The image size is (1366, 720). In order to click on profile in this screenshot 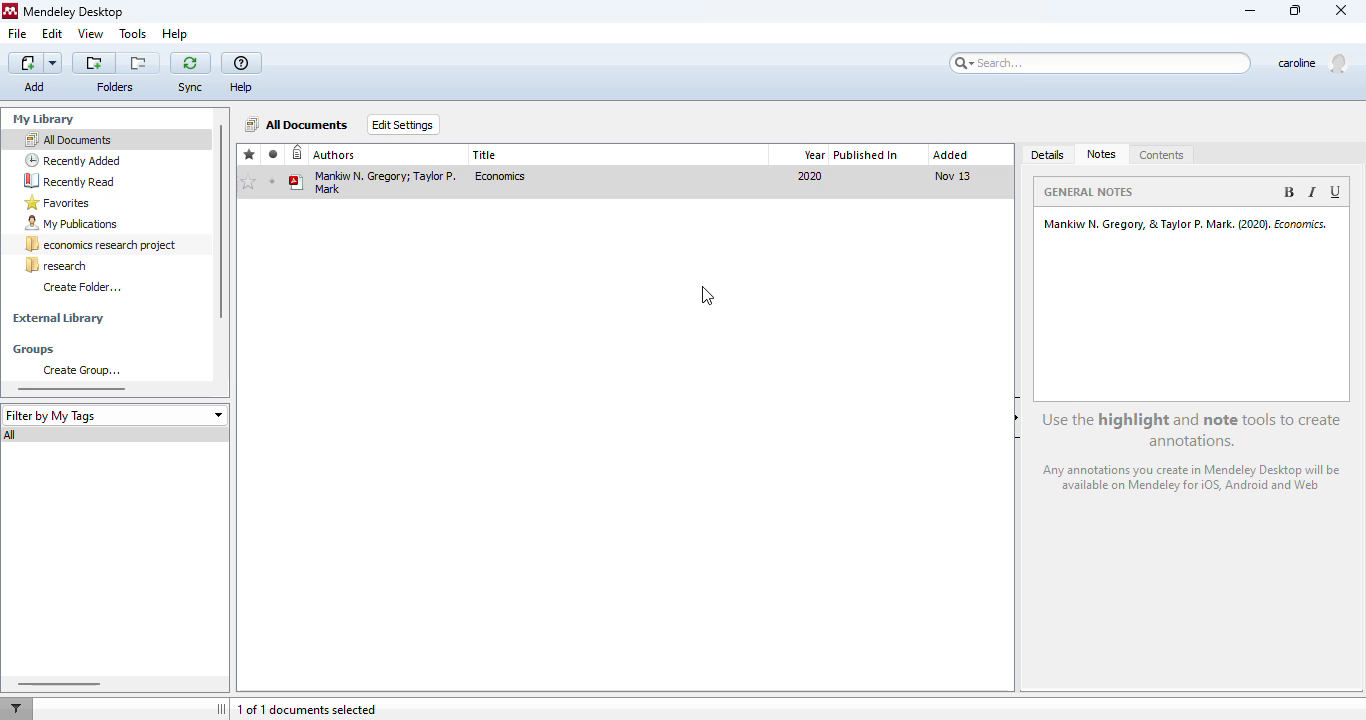, I will do `click(1312, 64)`.